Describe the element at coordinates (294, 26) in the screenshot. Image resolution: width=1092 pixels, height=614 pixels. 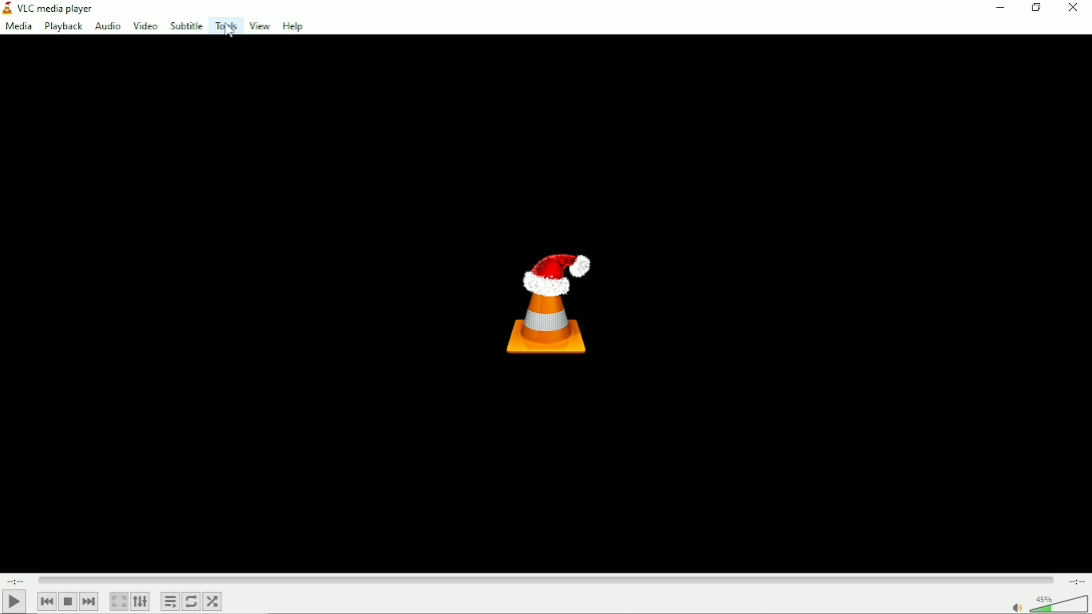
I see `Help` at that location.